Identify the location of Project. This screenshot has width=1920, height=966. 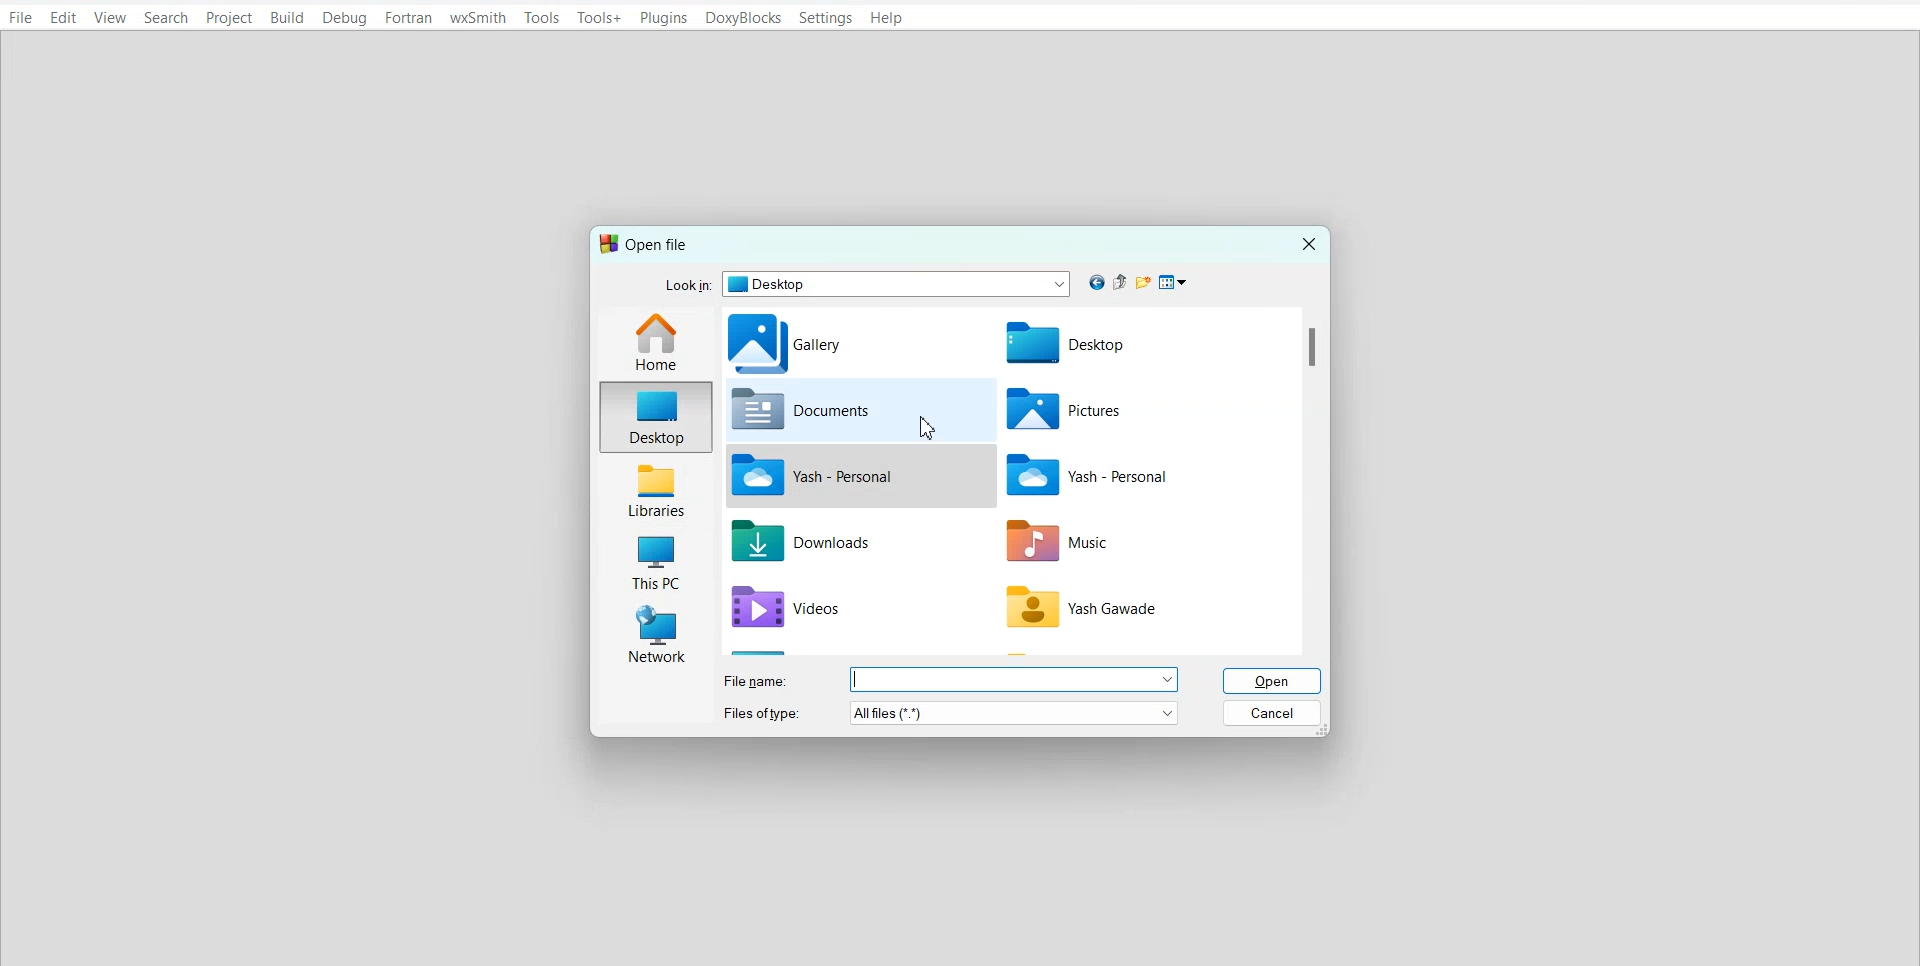
(228, 18).